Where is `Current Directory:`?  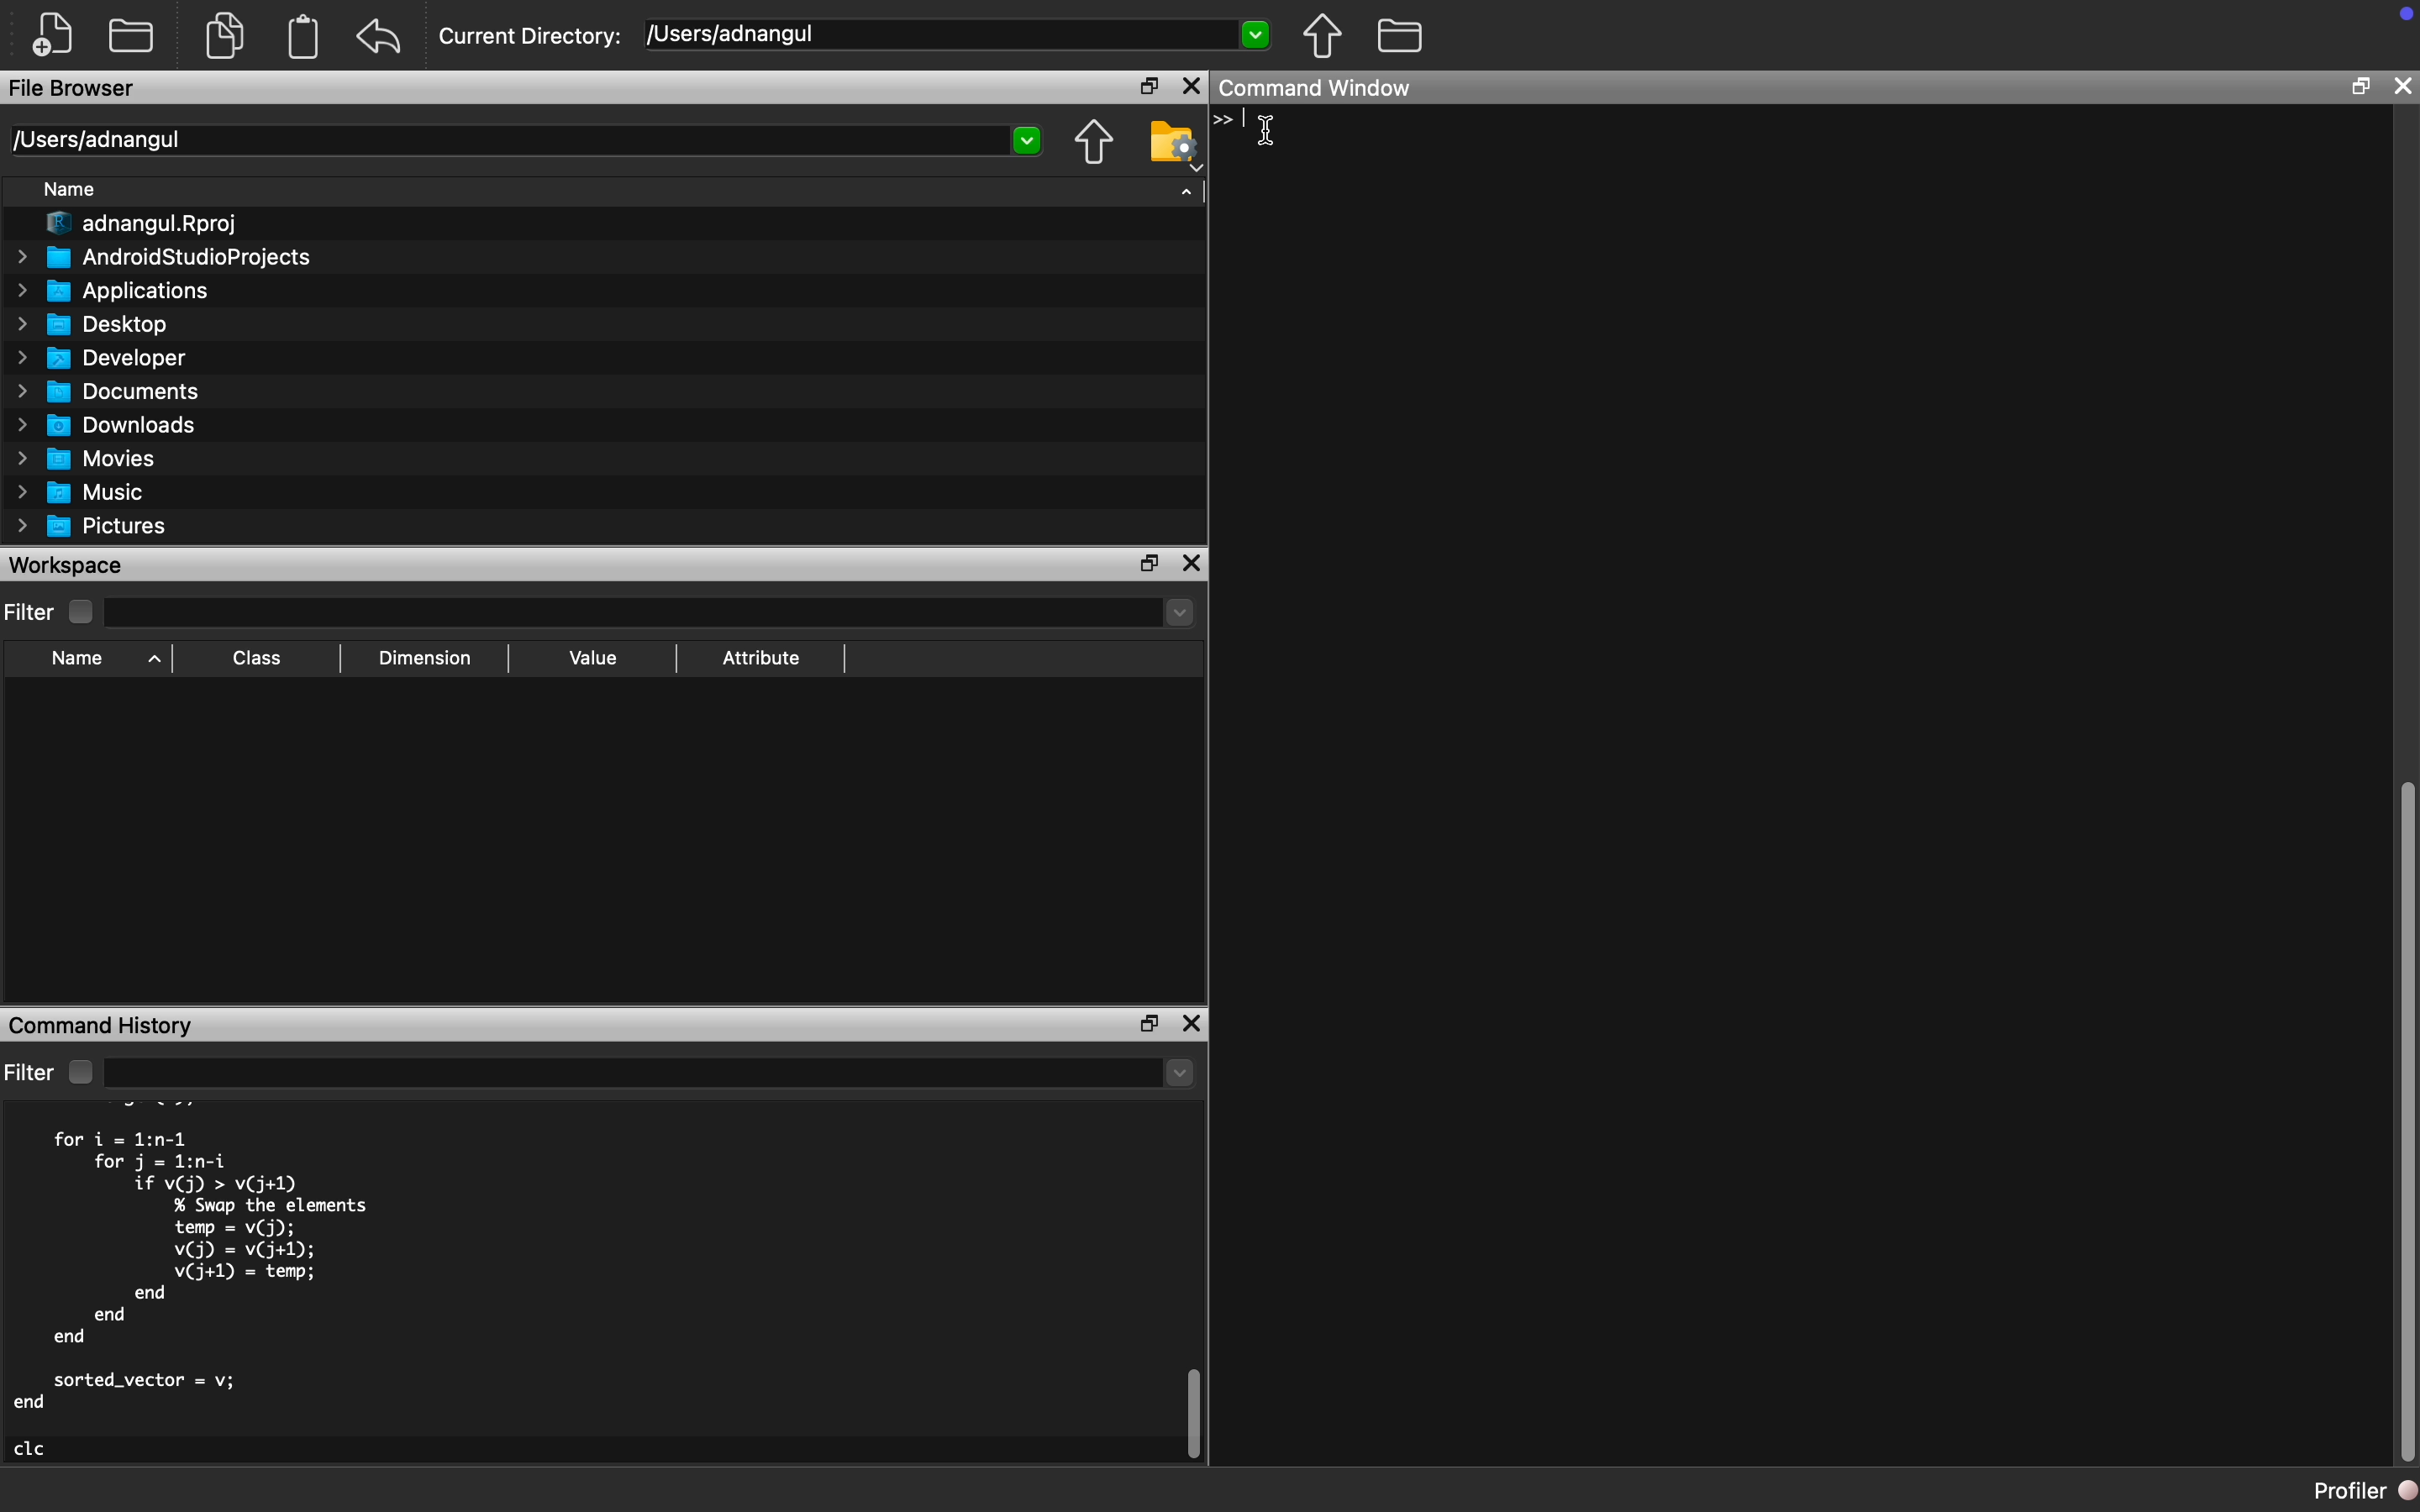
Current Directory: is located at coordinates (532, 37).